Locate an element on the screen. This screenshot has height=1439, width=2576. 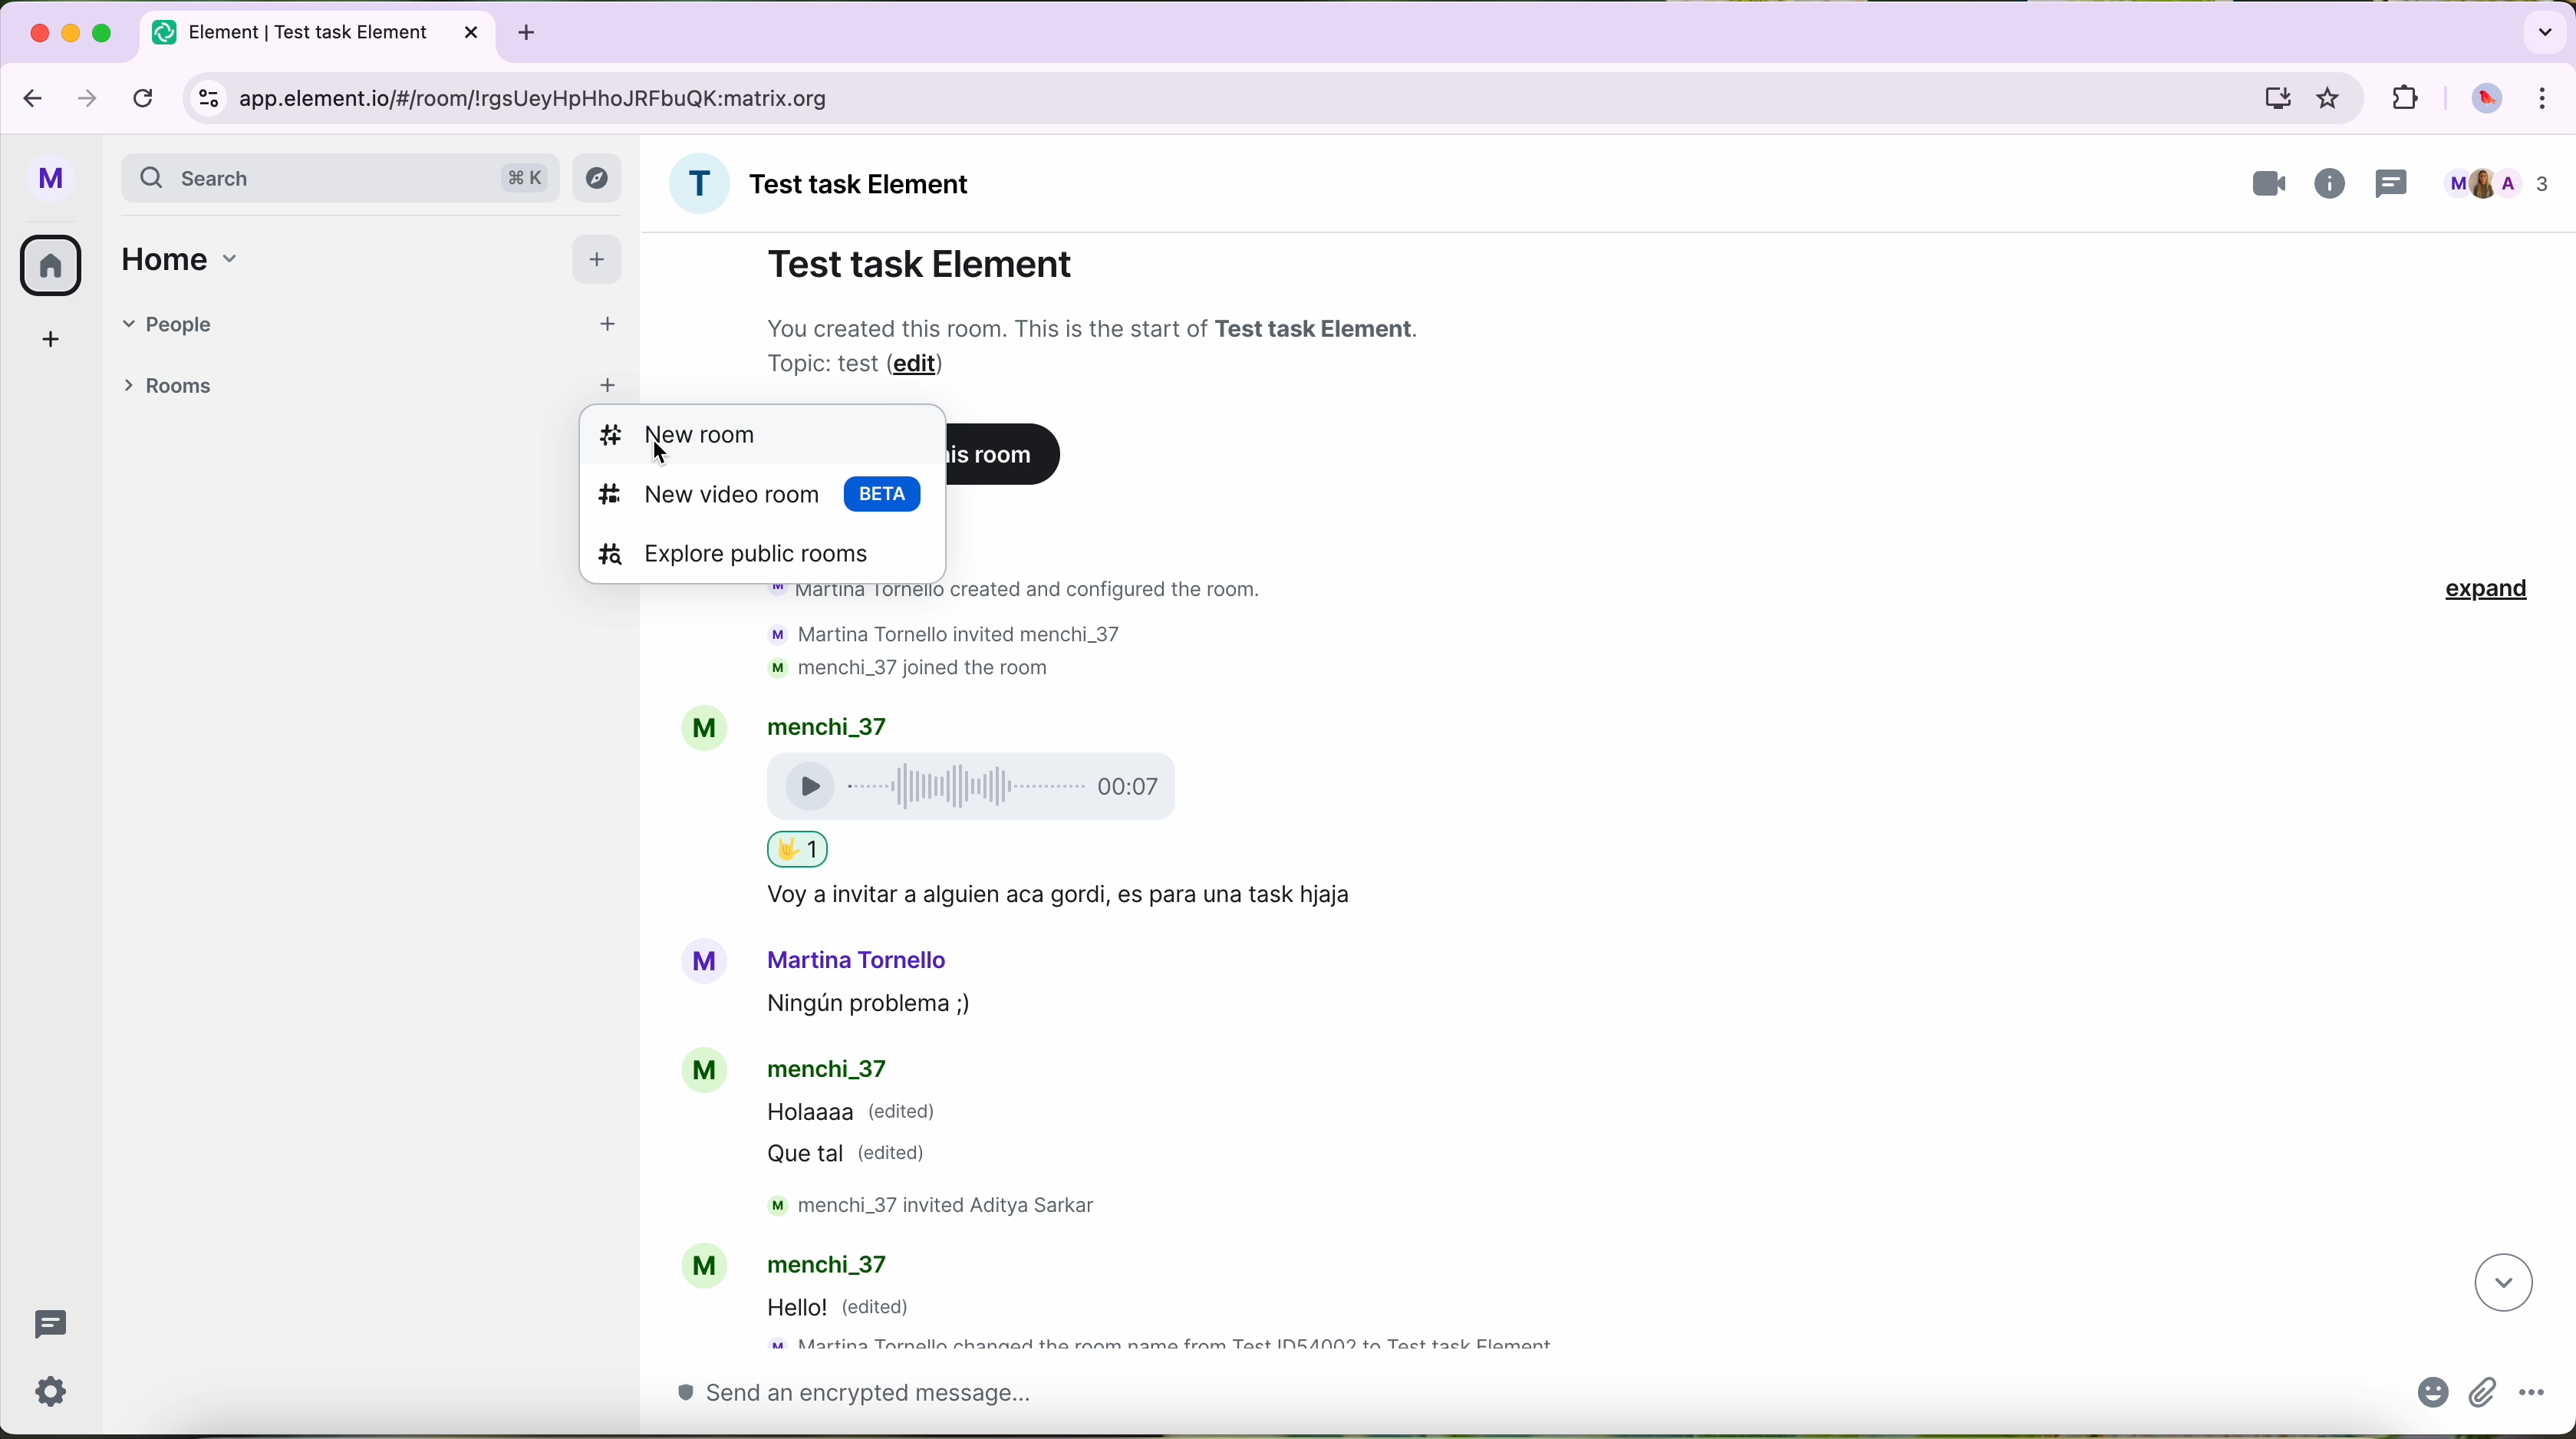
URL is located at coordinates (554, 97).